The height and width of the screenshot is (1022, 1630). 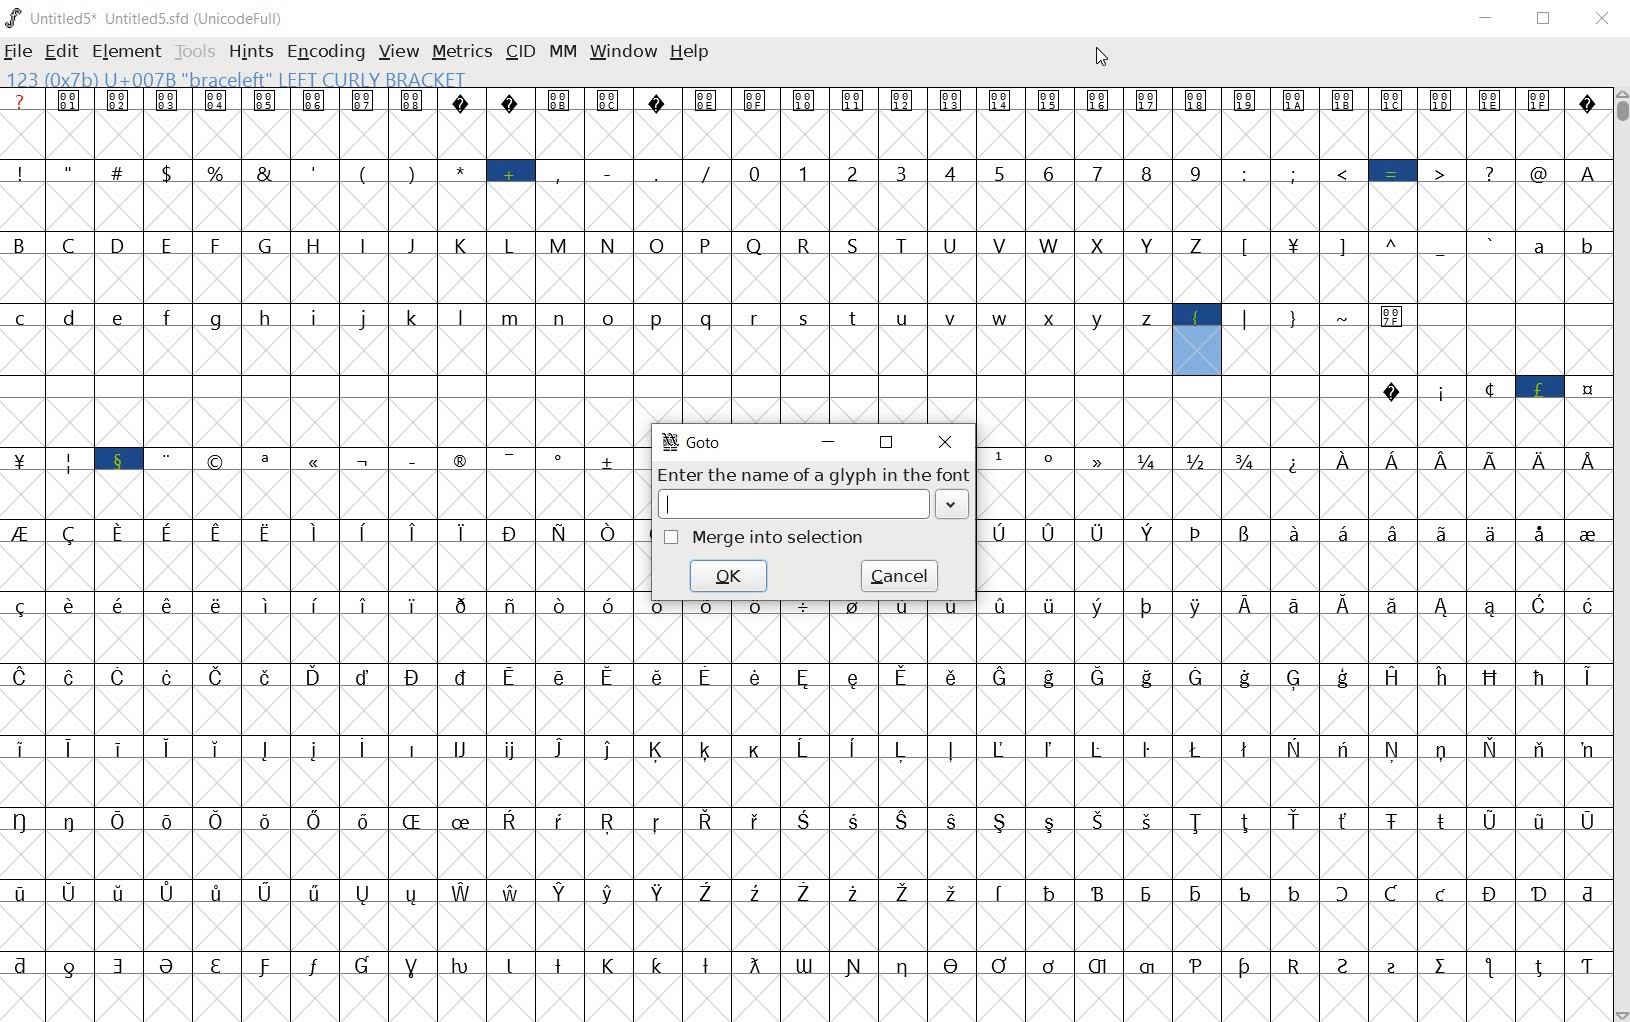 I want to click on CLOSE, so click(x=946, y=441).